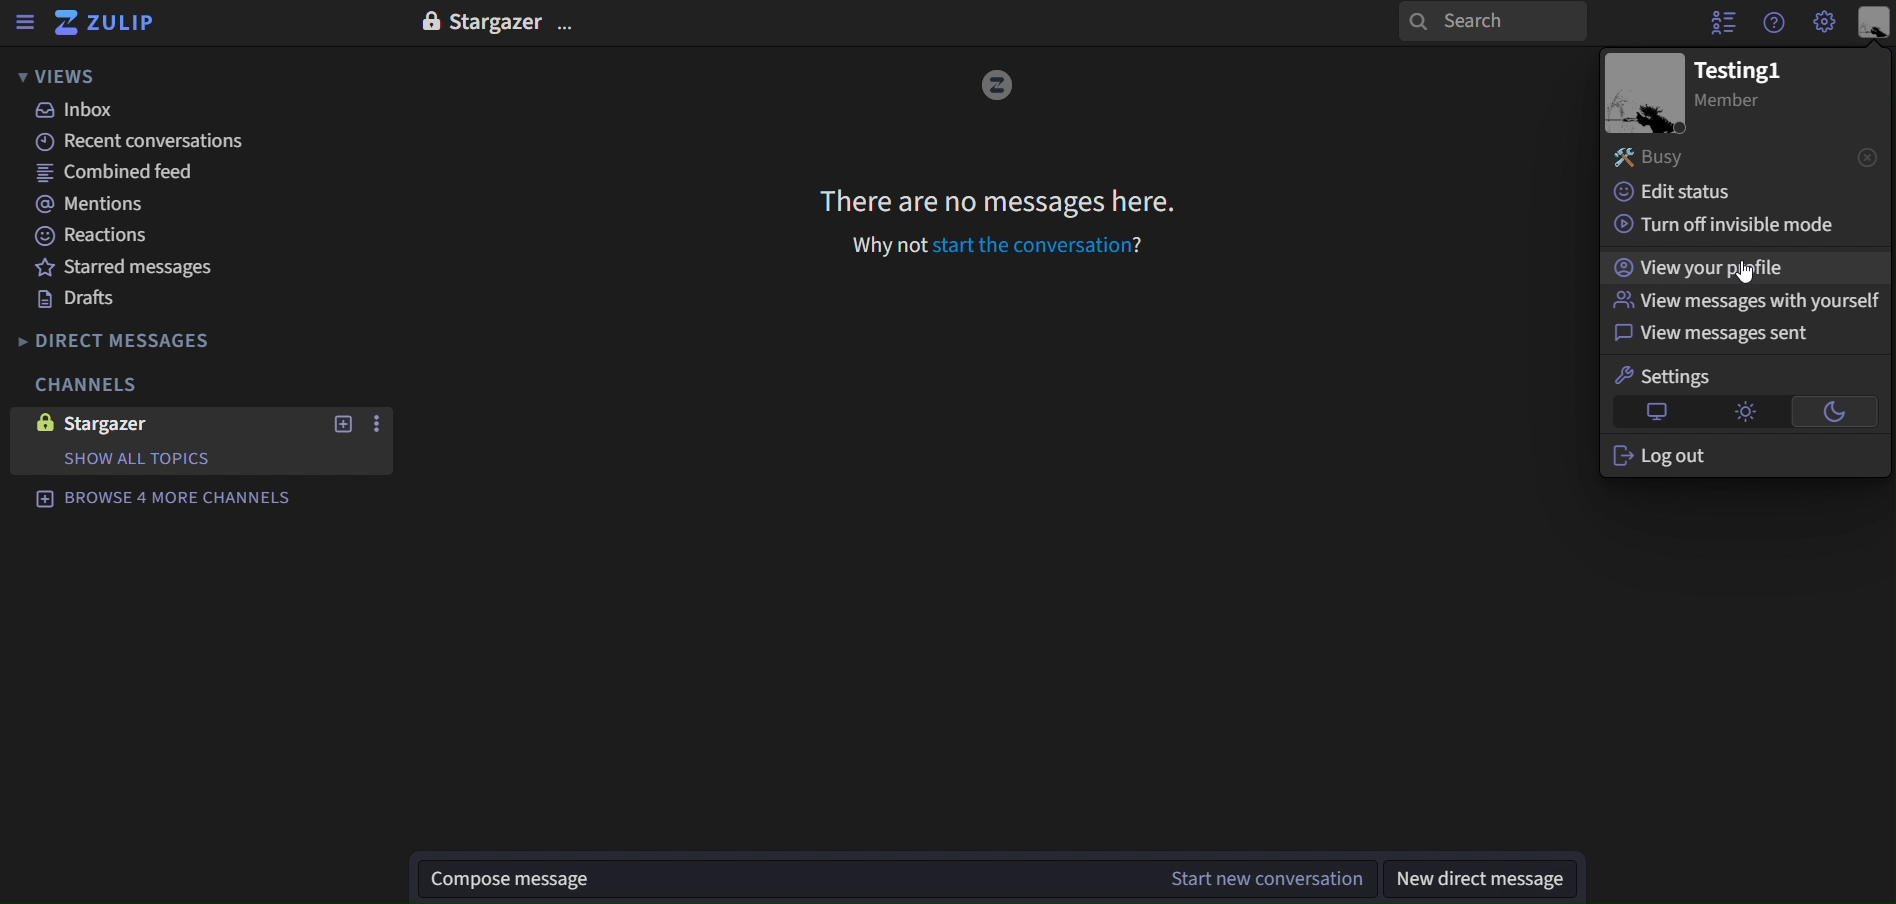  I want to click on zulip, so click(116, 25).